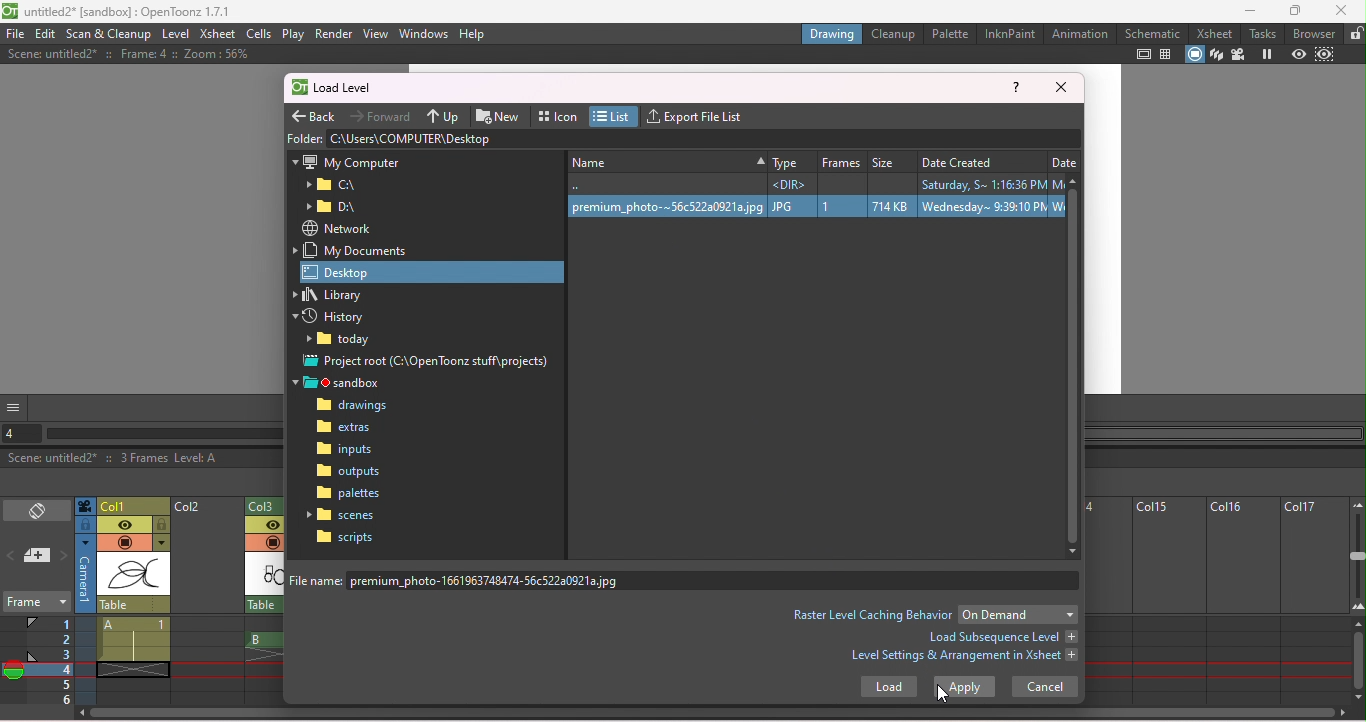 The width and height of the screenshot is (1366, 722). What do you see at coordinates (559, 114) in the screenshot?
I see `Icon` at bounding box center [559, 114].